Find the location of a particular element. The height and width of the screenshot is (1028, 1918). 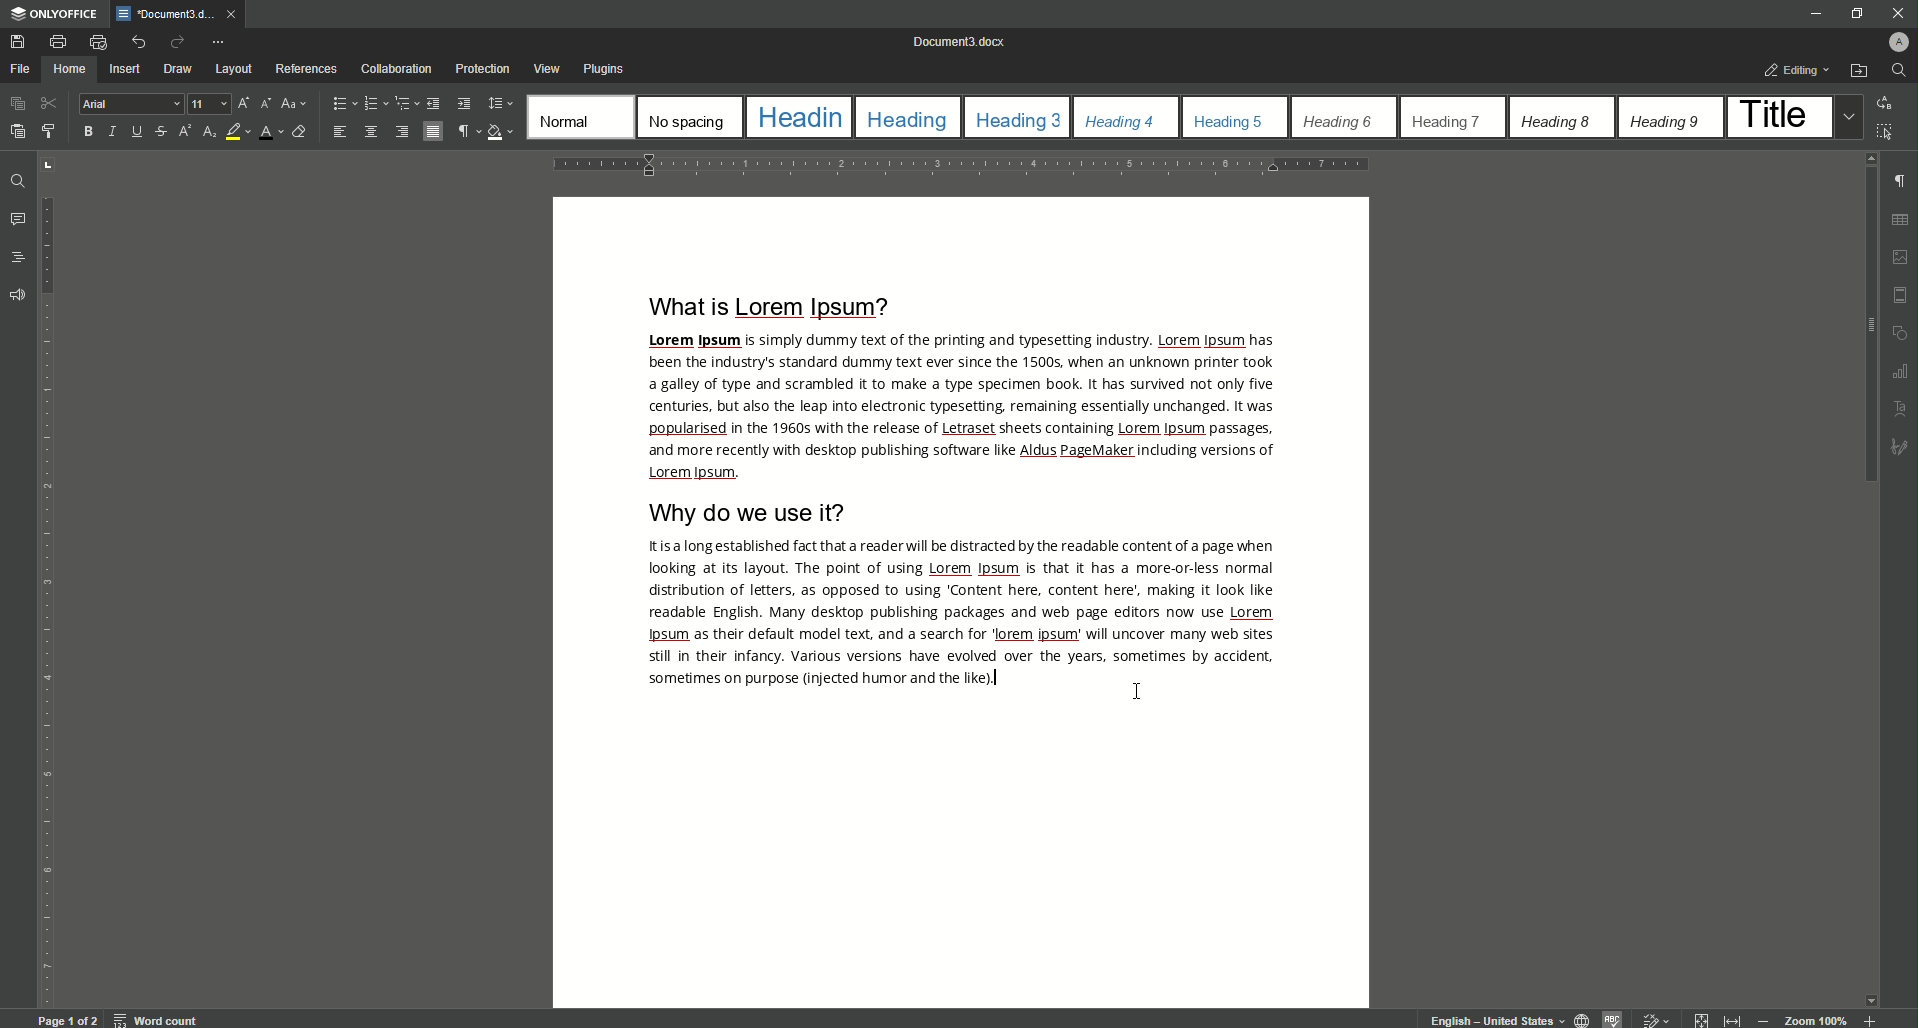

Superscript is located at coordinates (184, 136).